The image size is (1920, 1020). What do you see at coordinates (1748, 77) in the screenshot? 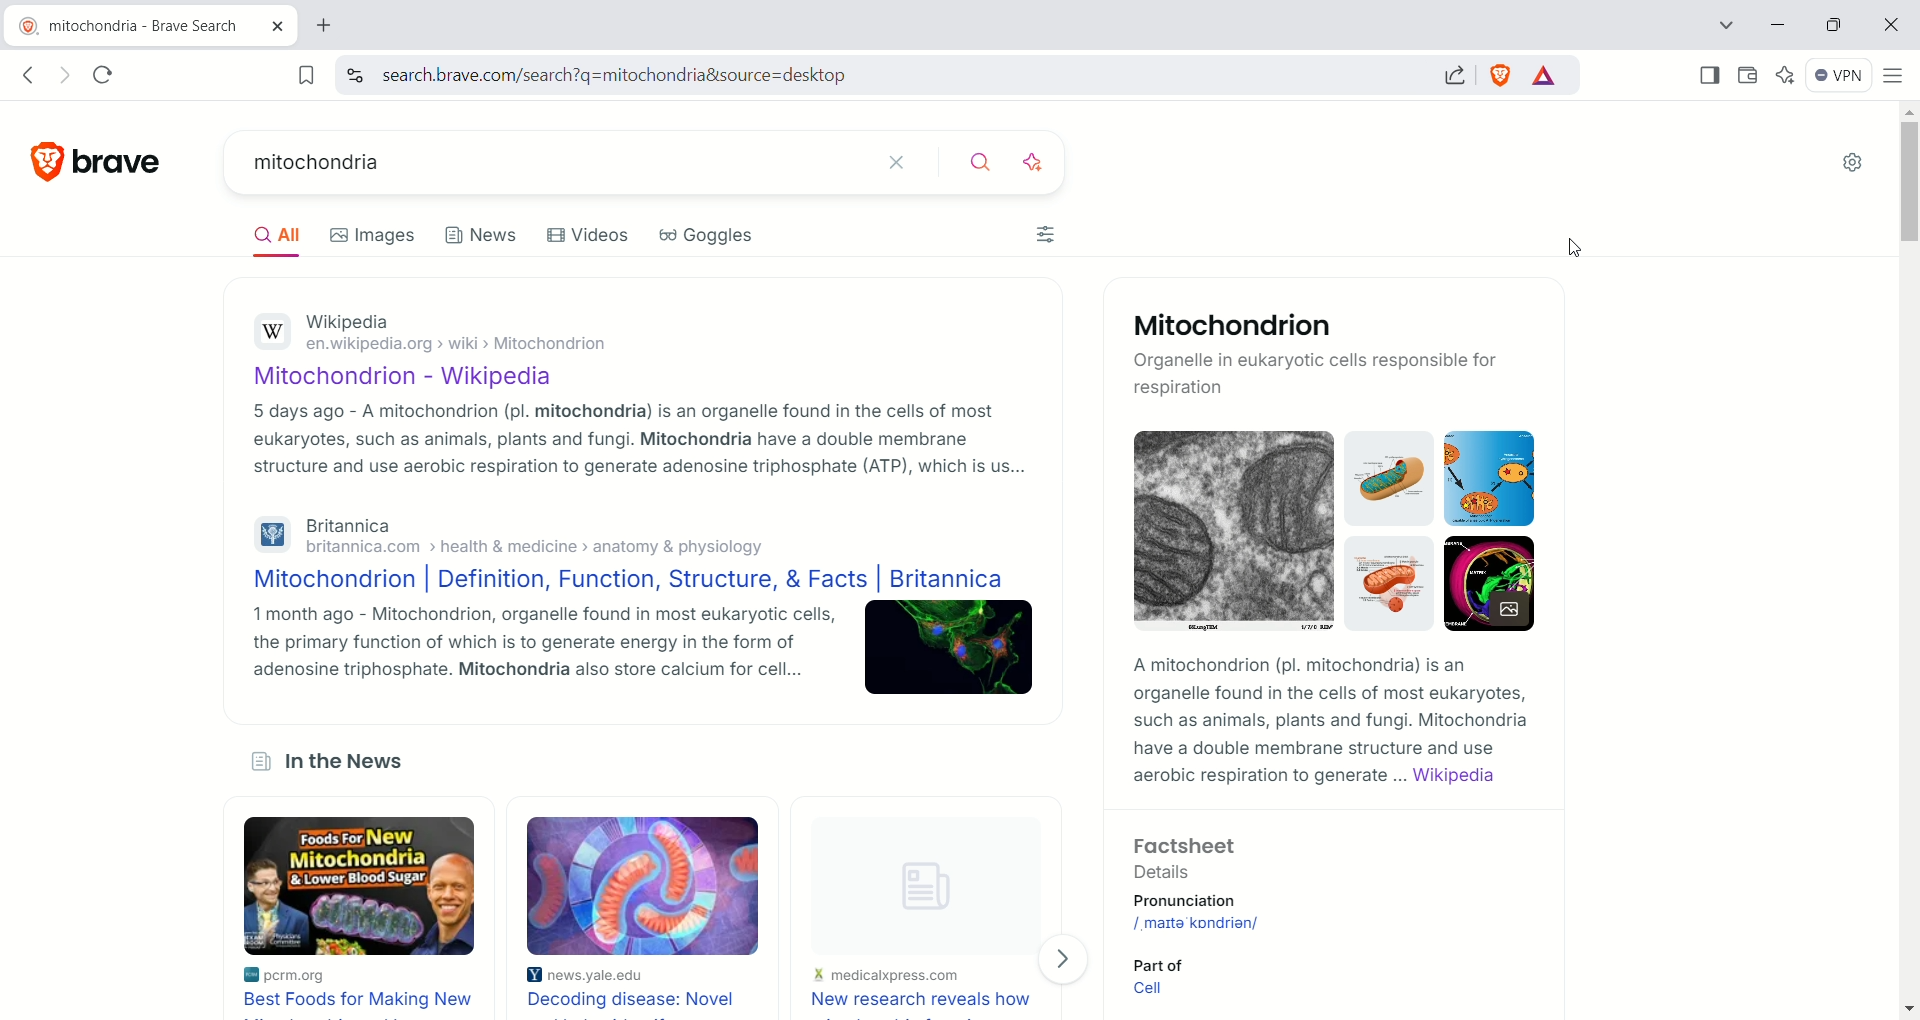
I see `wallet` at bounding box center [1748, 77].